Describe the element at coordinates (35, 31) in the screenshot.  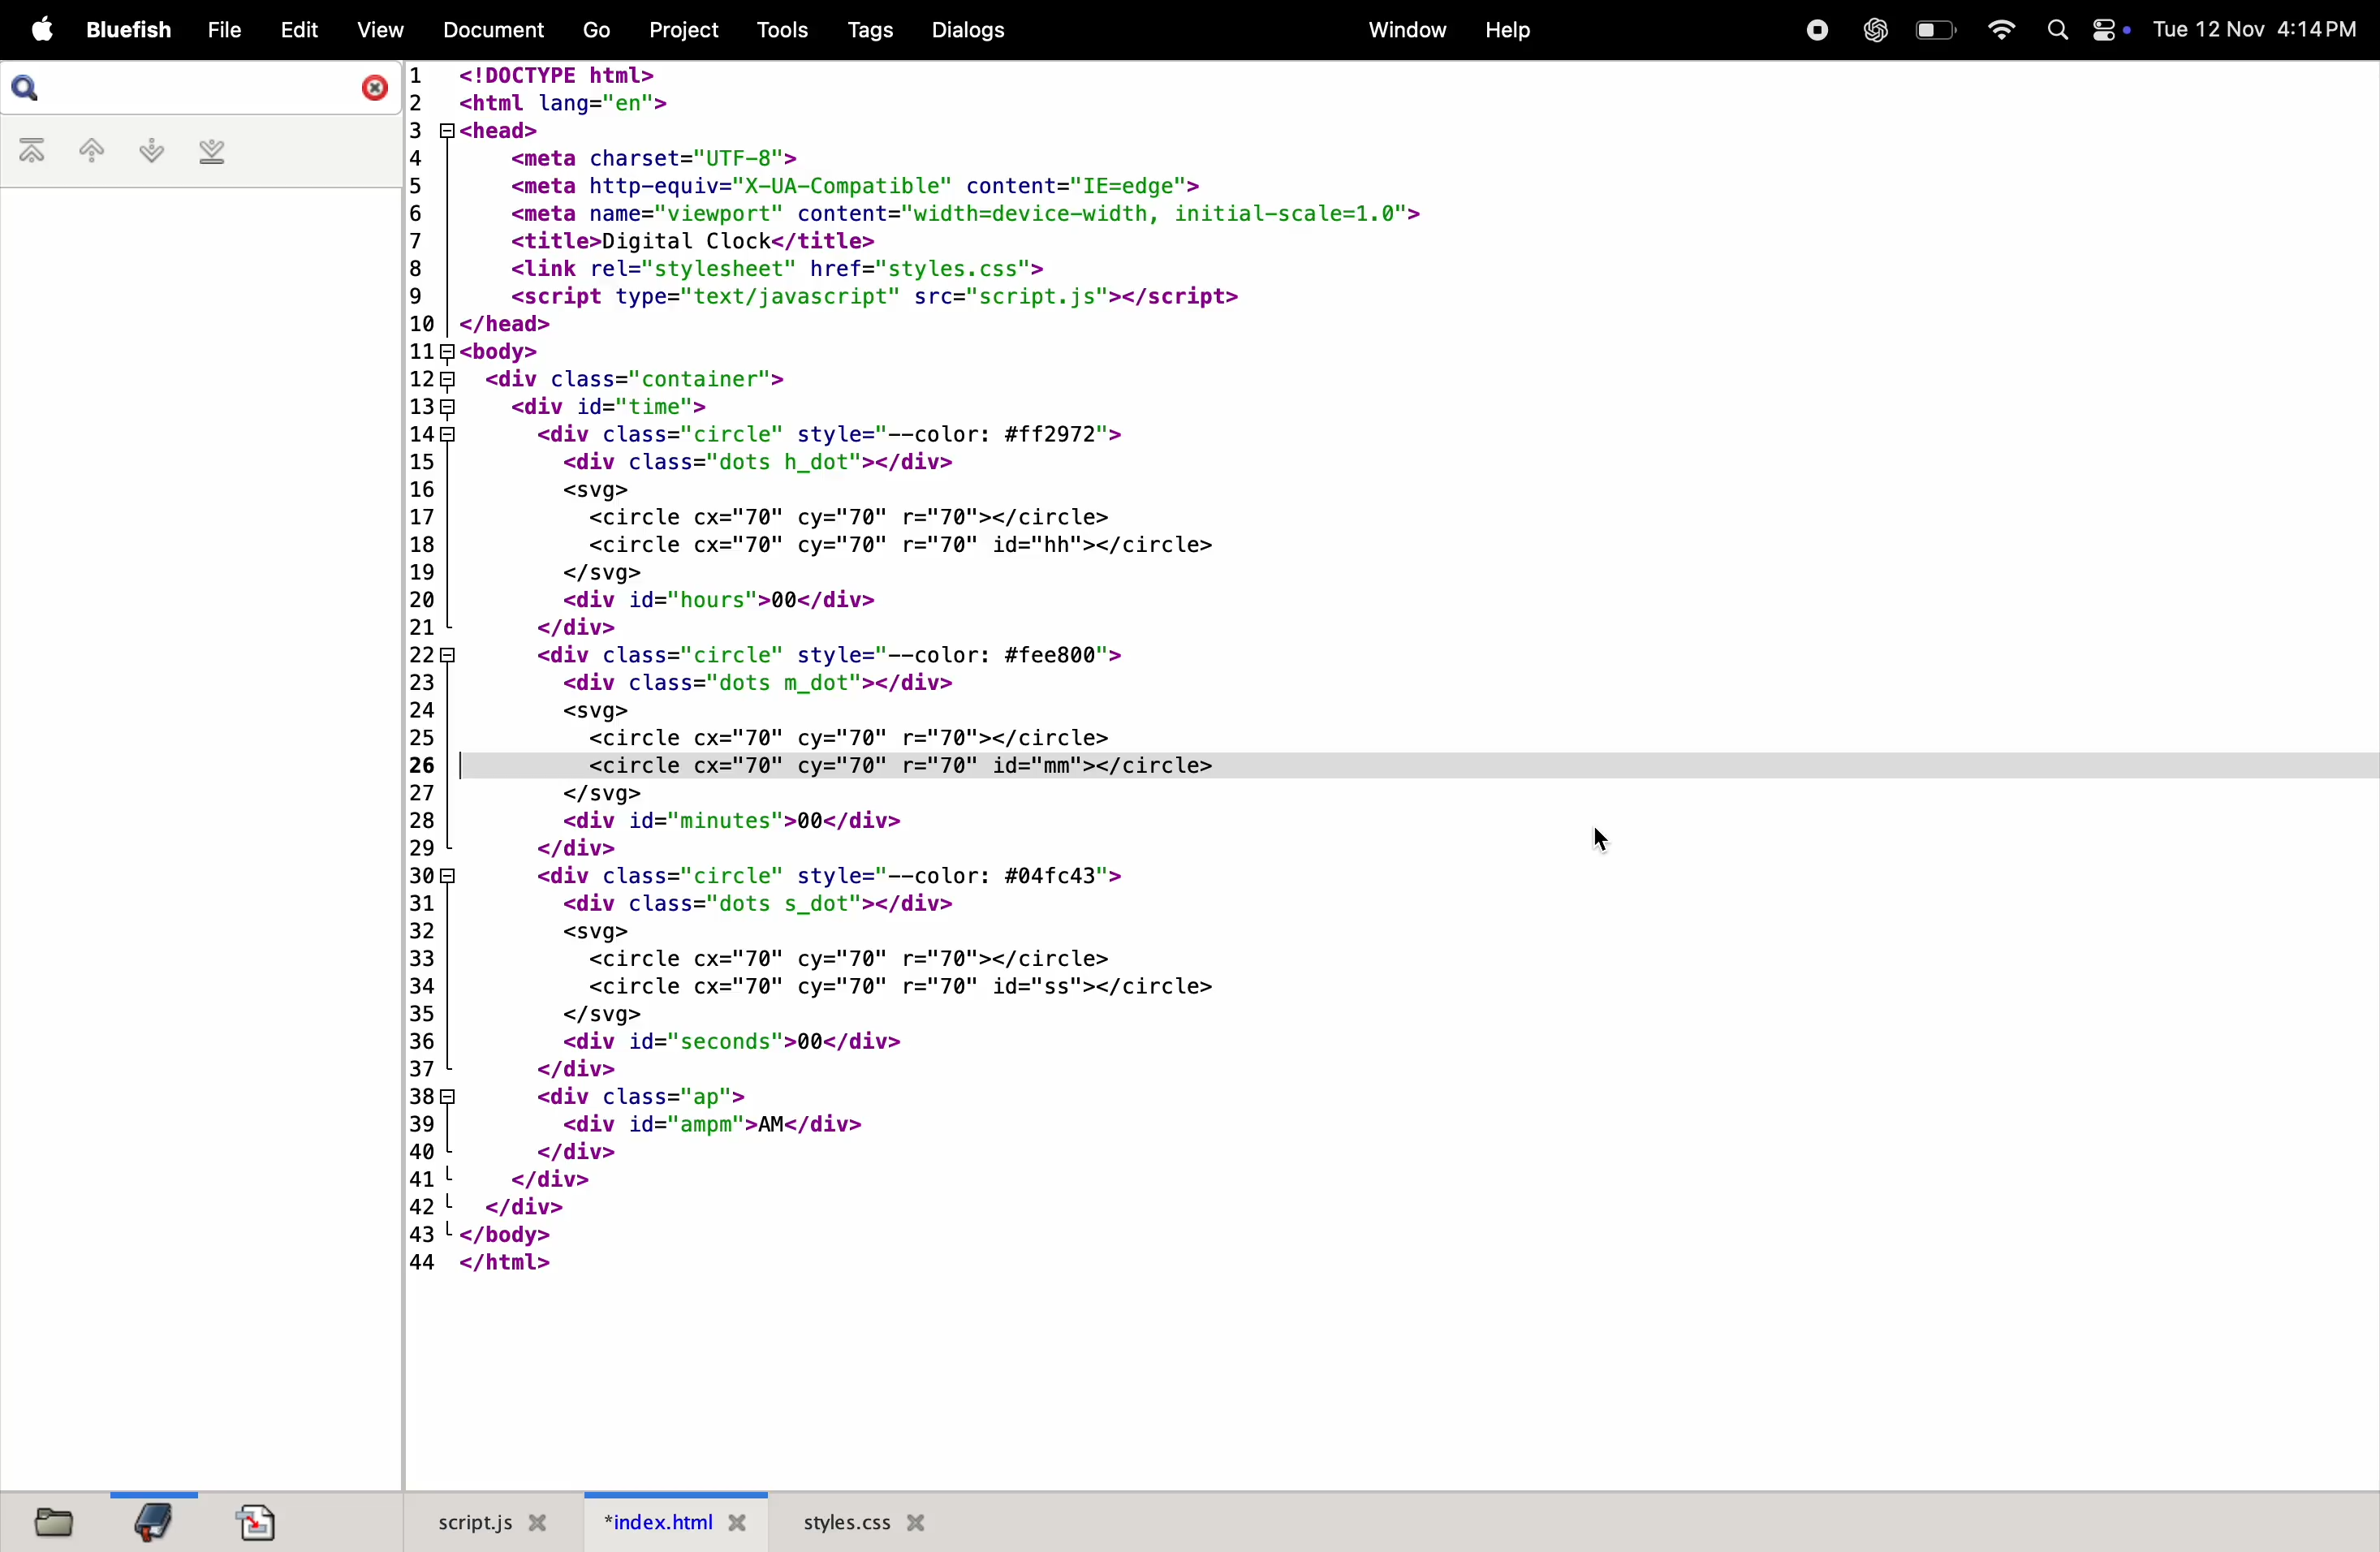
I see `apple menu` at that location.